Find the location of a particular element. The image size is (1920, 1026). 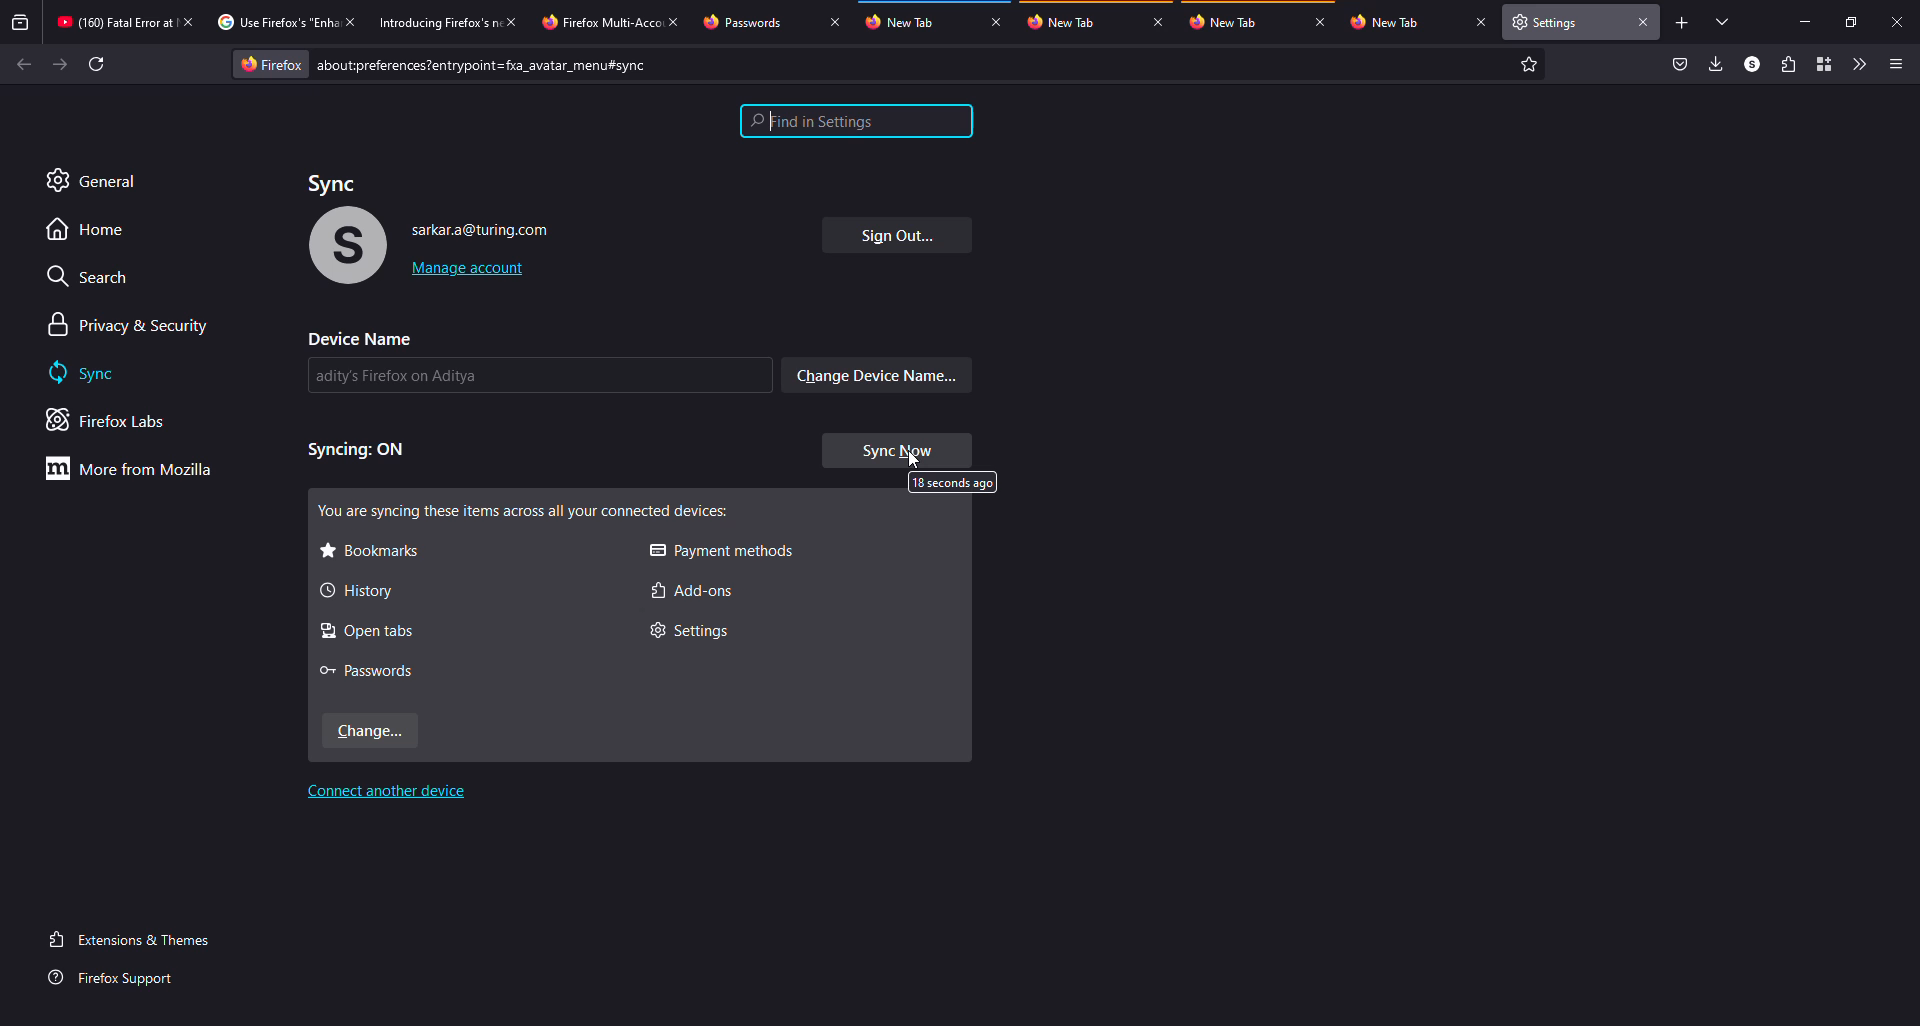

close is located at coordinates (1321, 23).